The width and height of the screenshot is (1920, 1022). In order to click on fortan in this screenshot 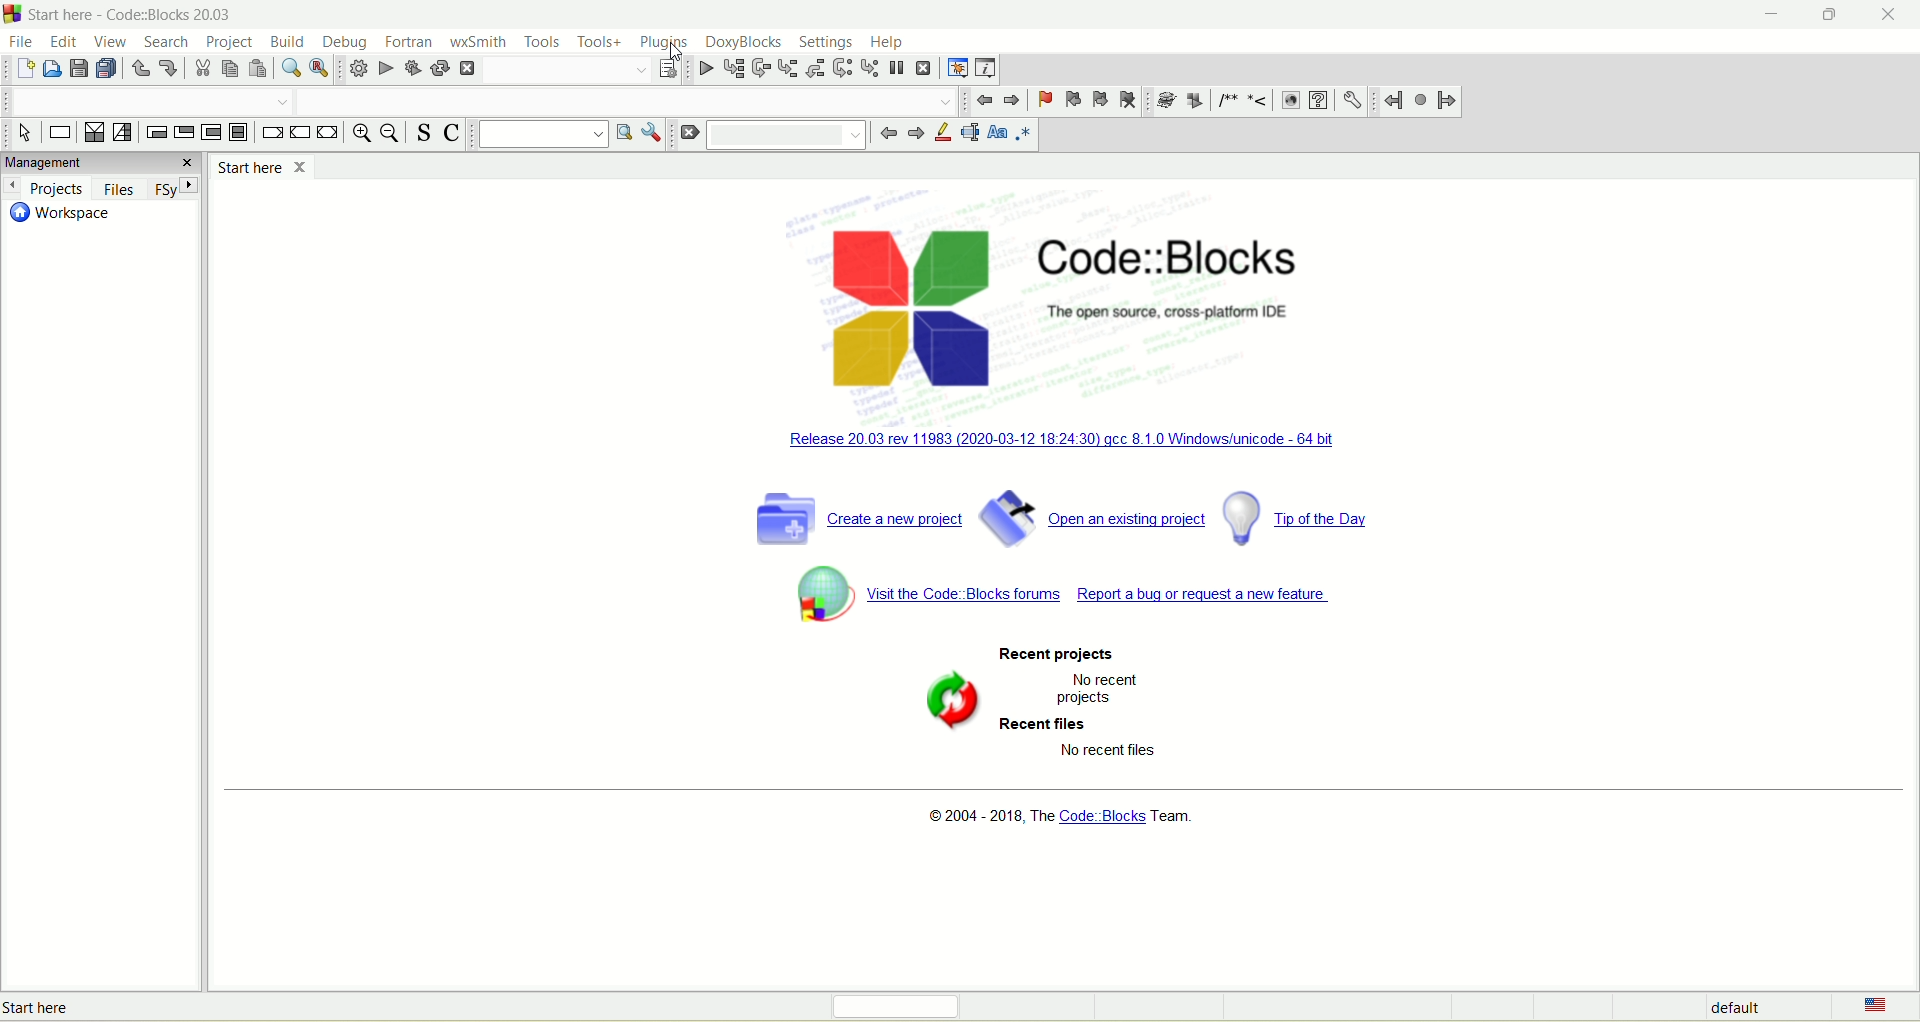, I will do `click(409, 39)`.